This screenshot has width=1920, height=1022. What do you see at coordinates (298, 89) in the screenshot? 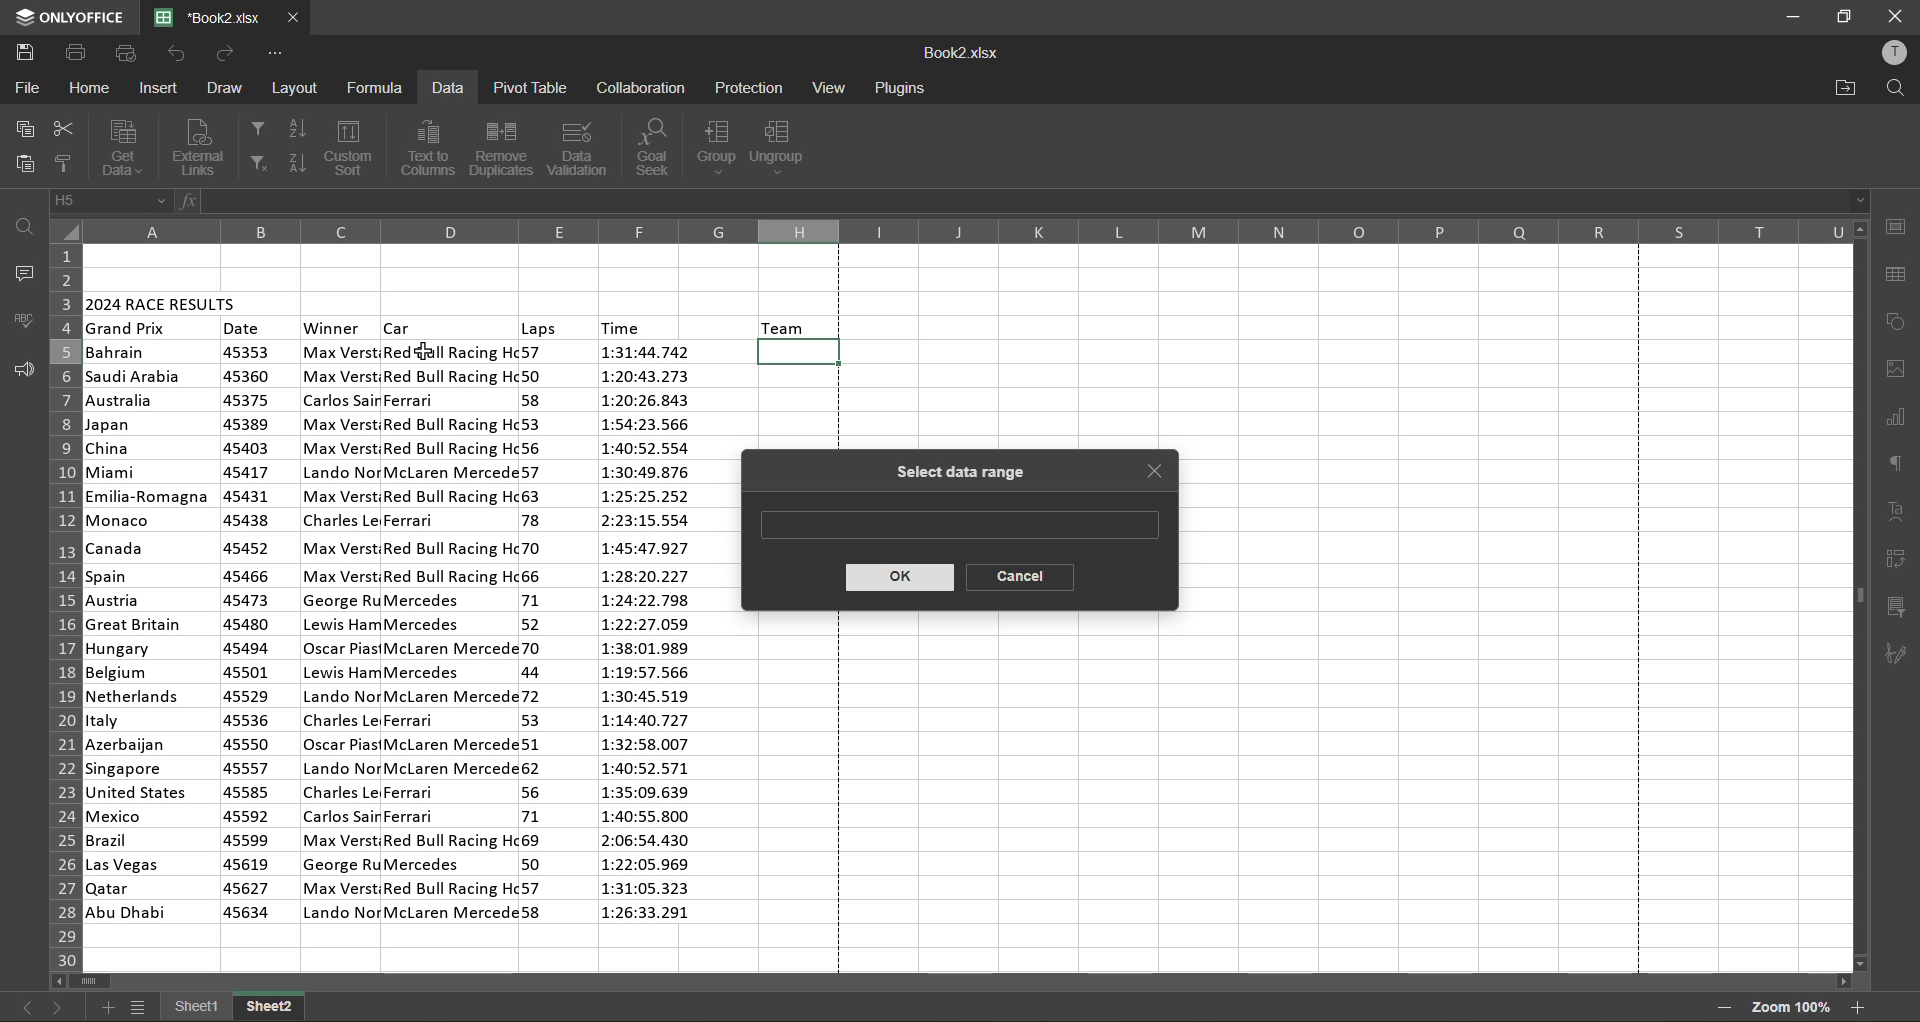
I see `layout` at bounding box center [298, 89].